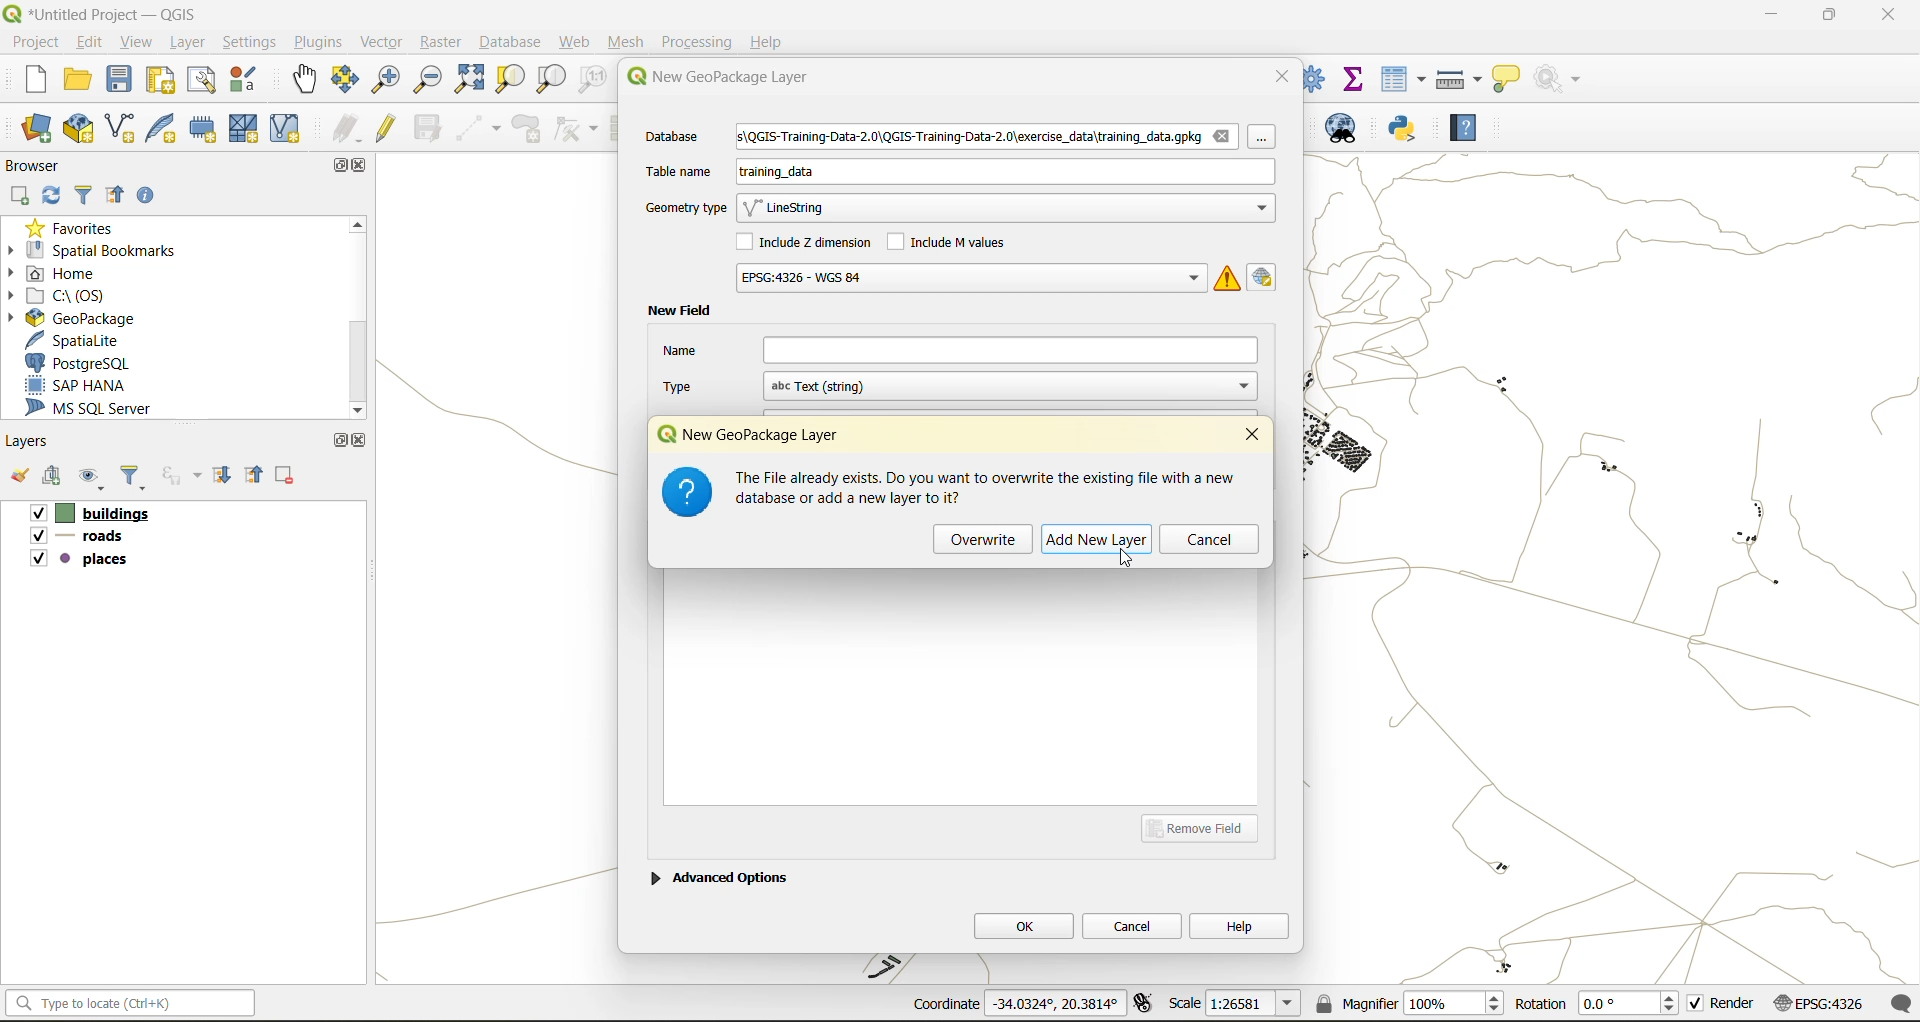  Describe the element at coordinates (363, 167) in the screenshot. I see `close` at that location.